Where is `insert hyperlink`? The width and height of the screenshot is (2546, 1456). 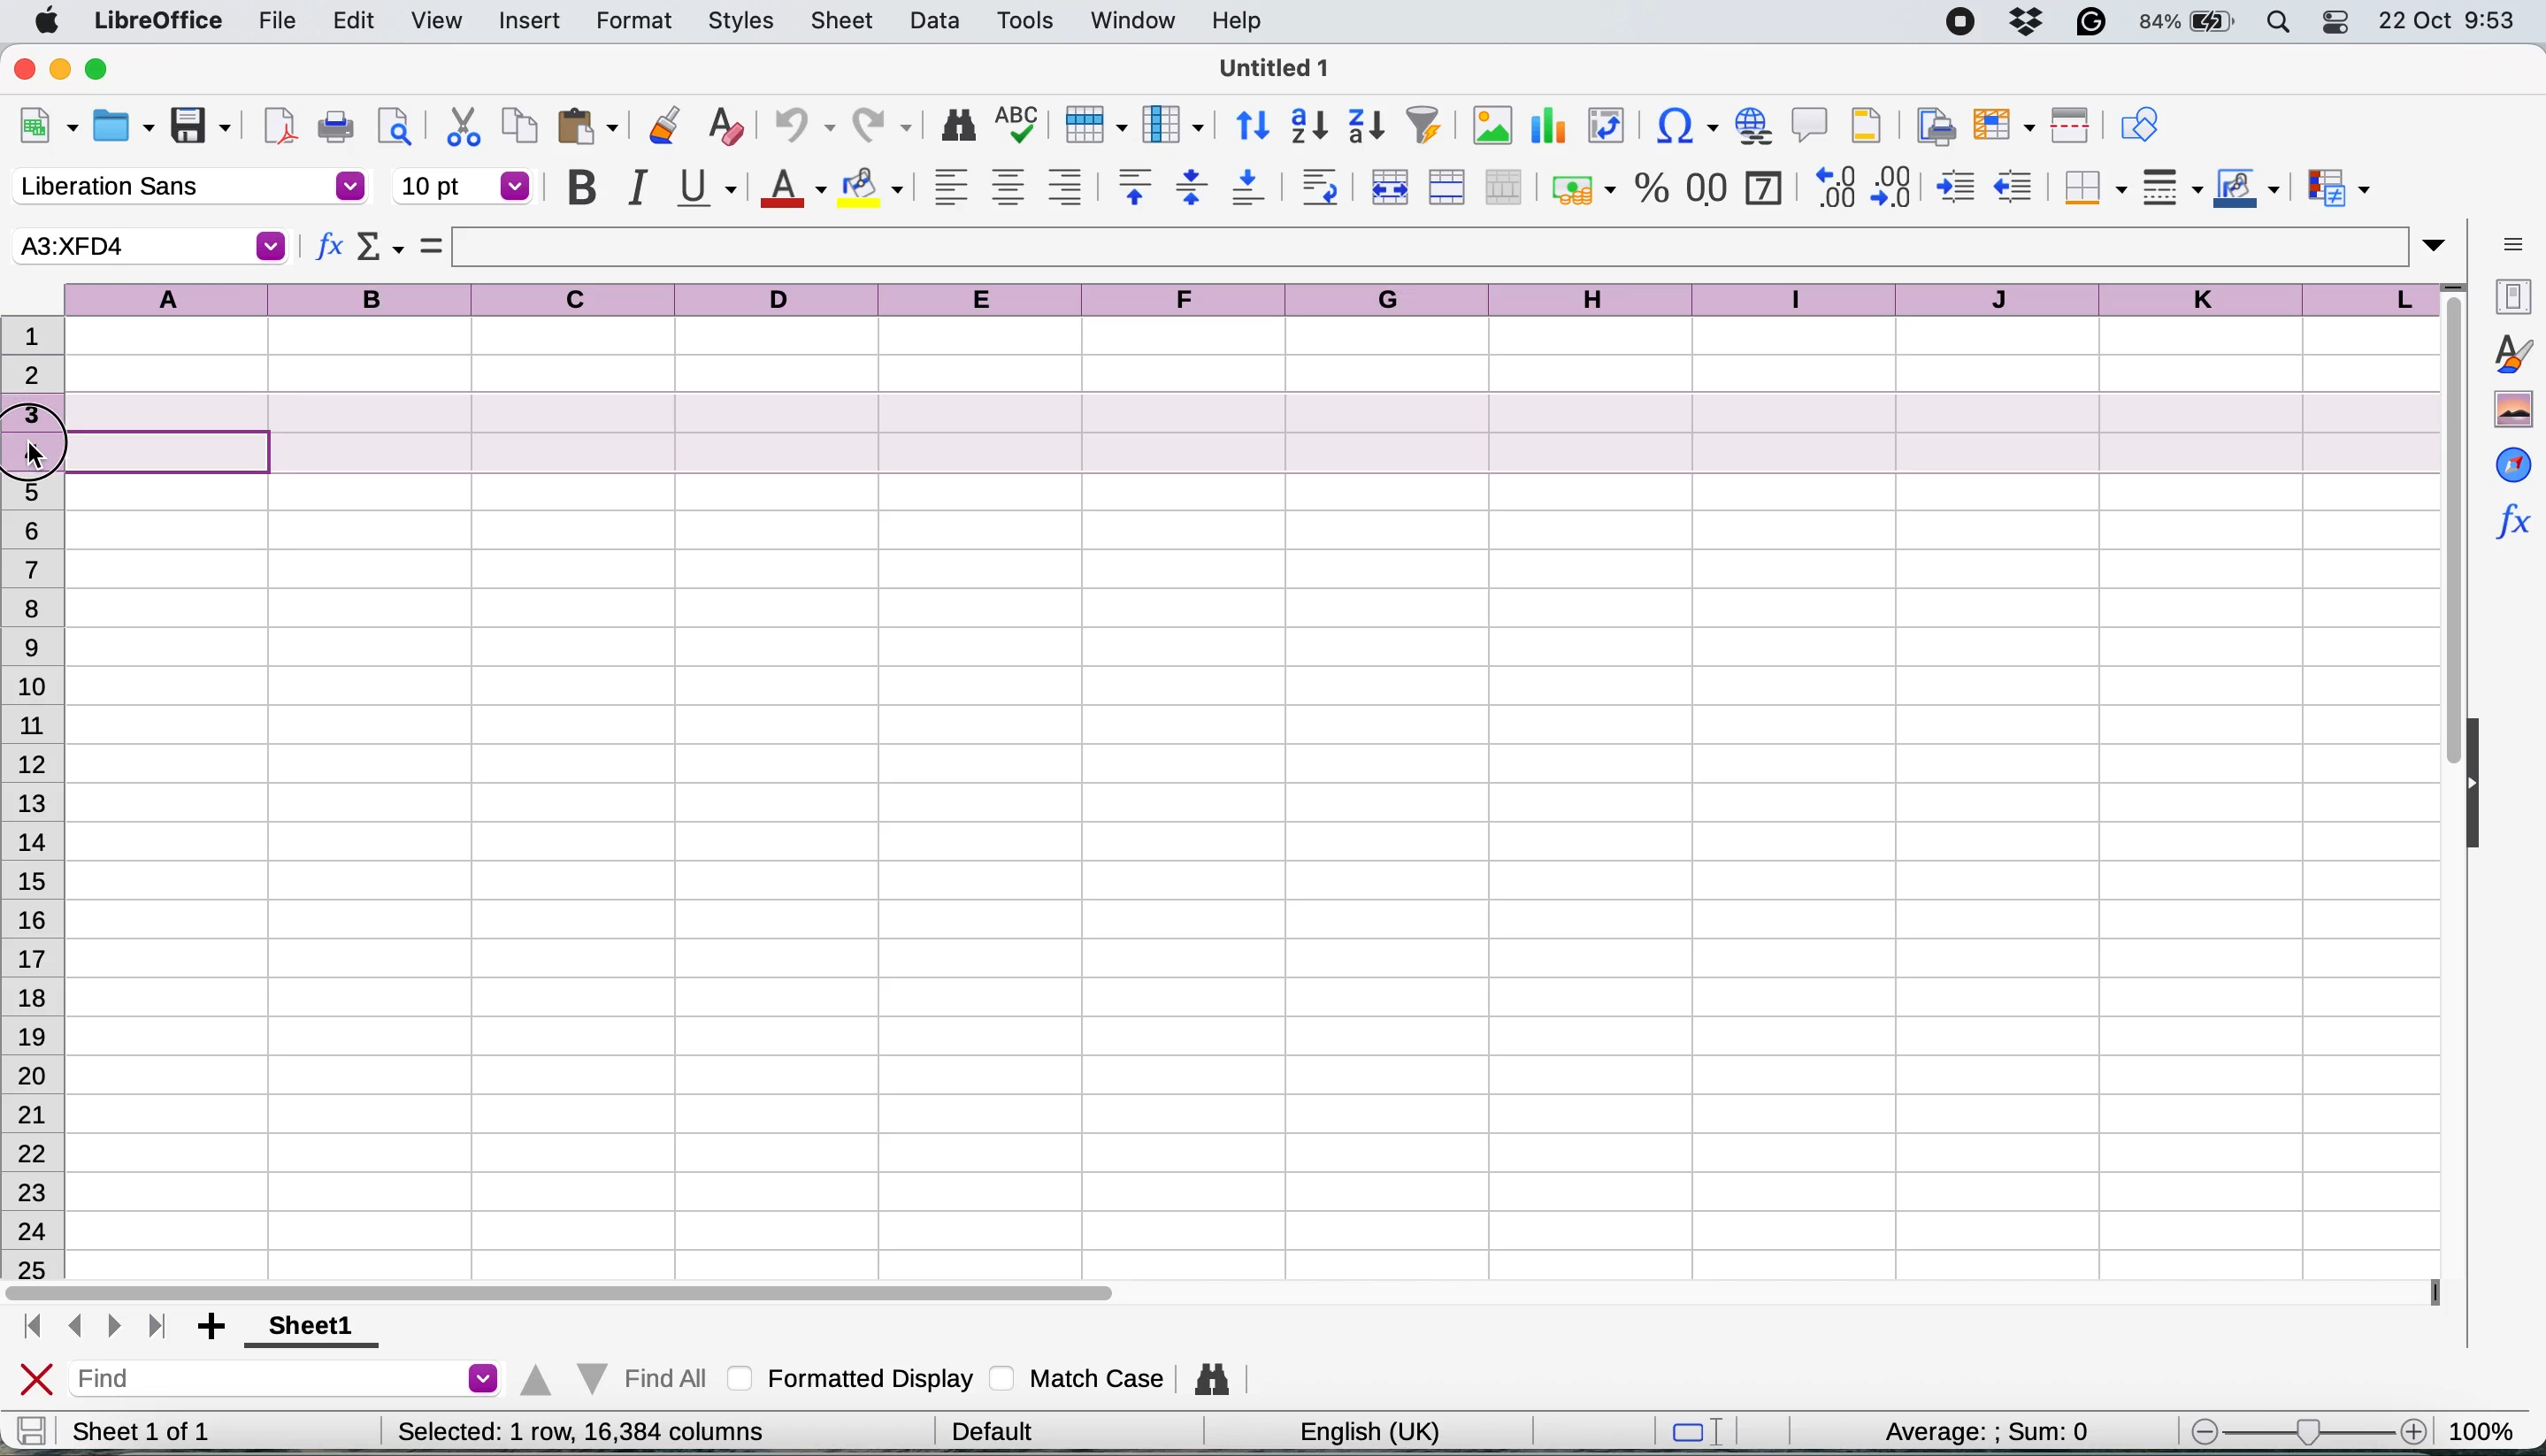 insert hyperlink is located at coordinates (1751, 124).